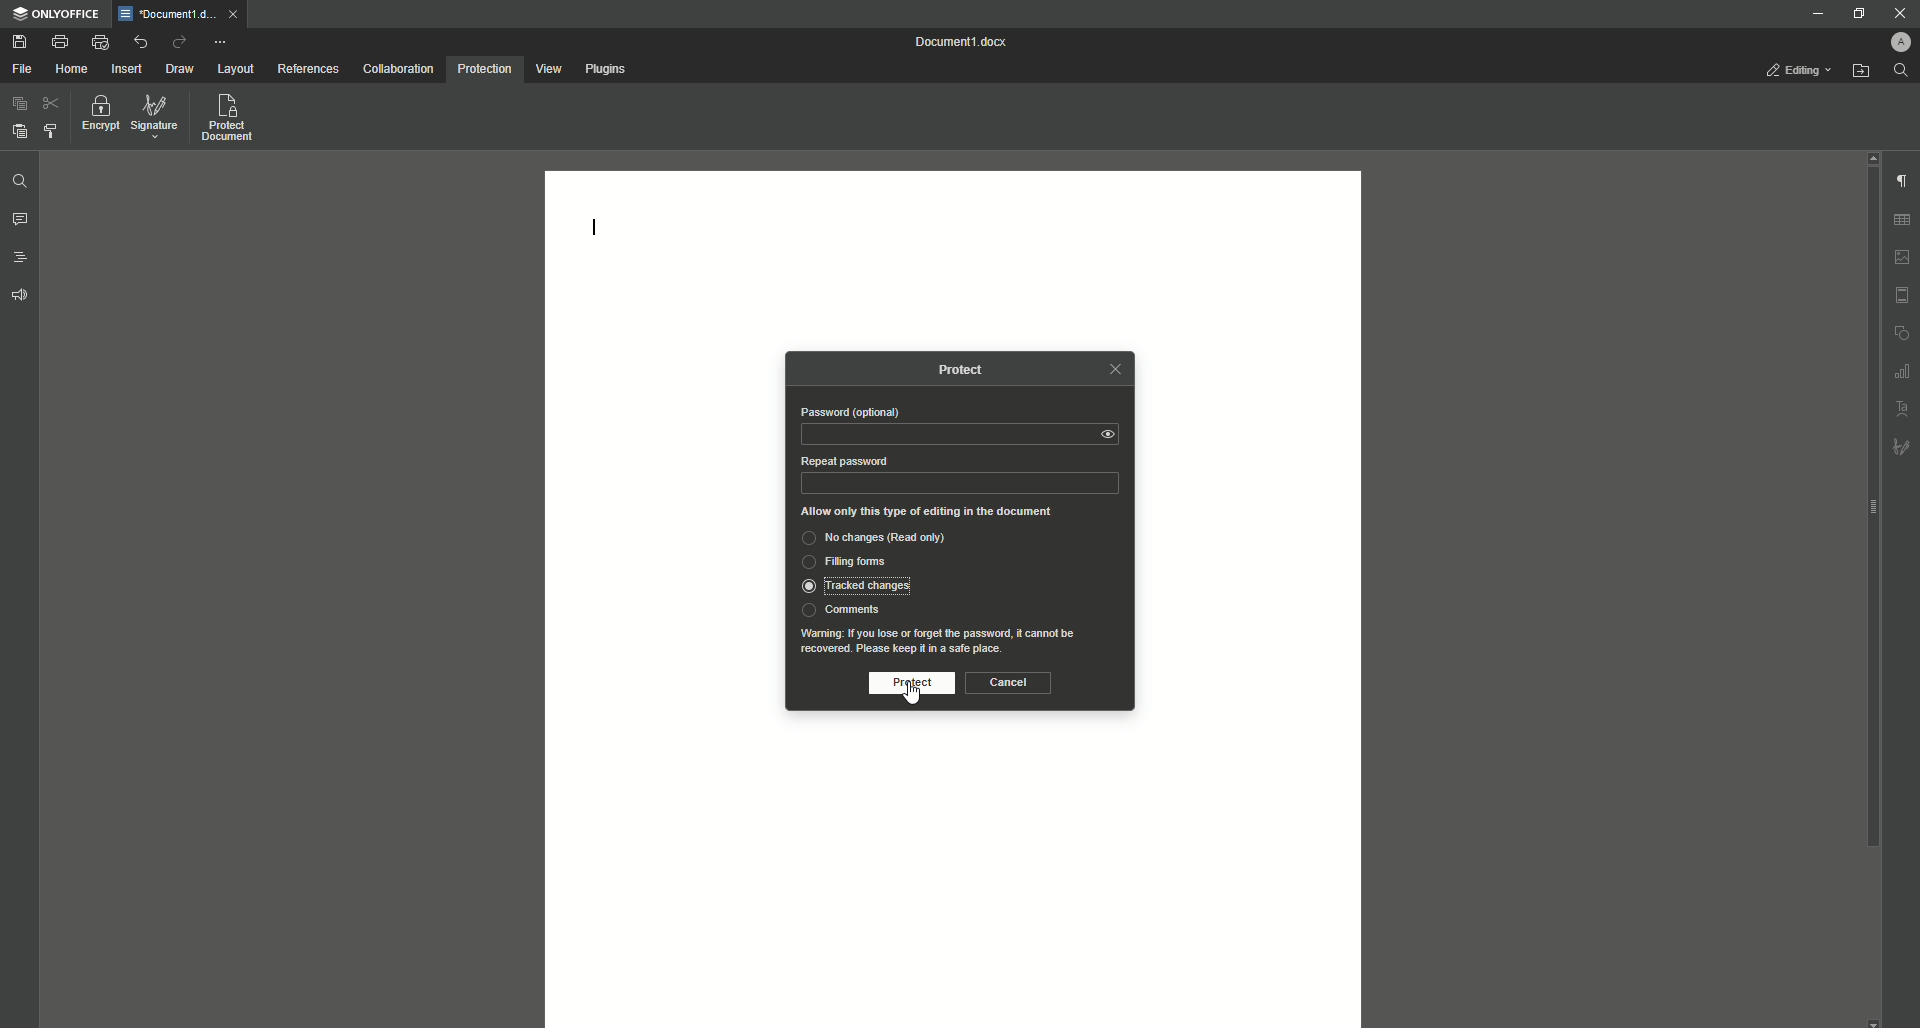 The height and width of the screenshot is (1028, 1920). Describe the element at coordinates (910, 682) in the screenshot. I see `Protect` at that location.